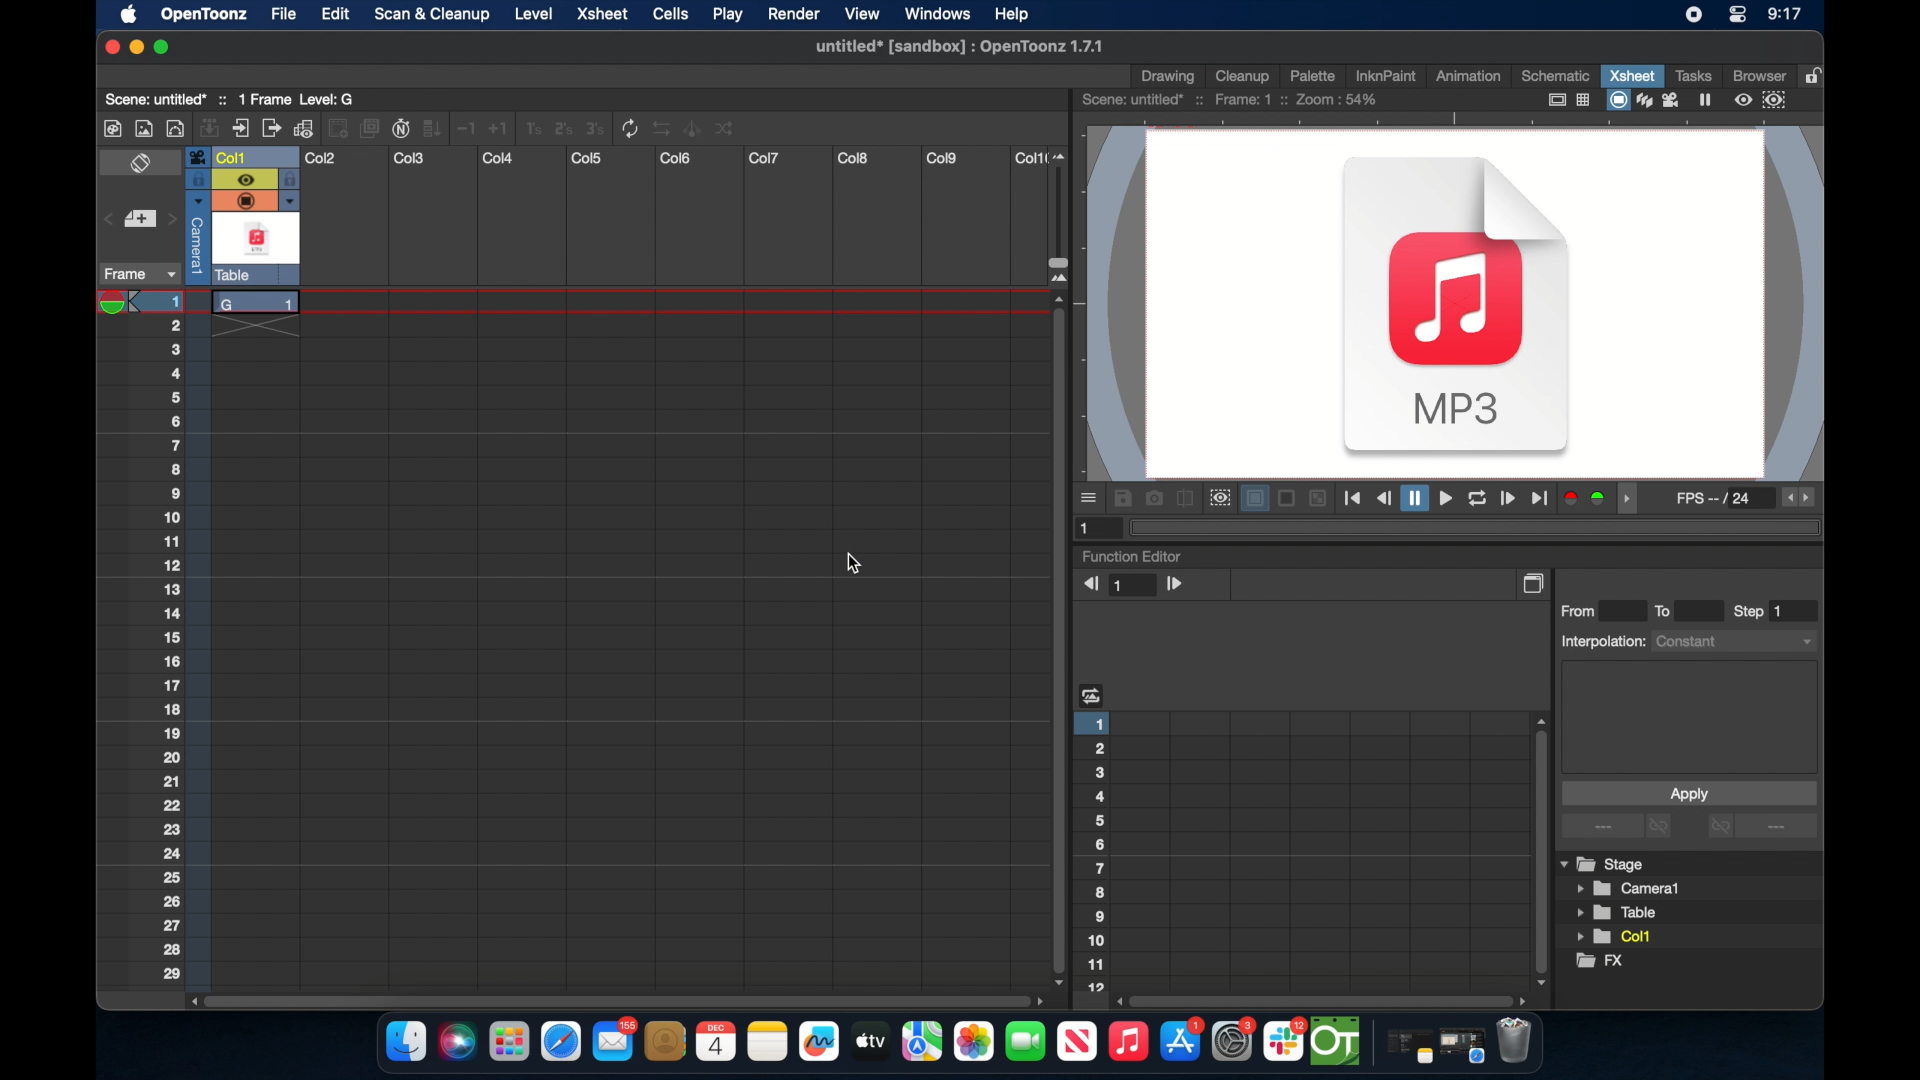  I want to click on opnetoonz, so click(202, 14).